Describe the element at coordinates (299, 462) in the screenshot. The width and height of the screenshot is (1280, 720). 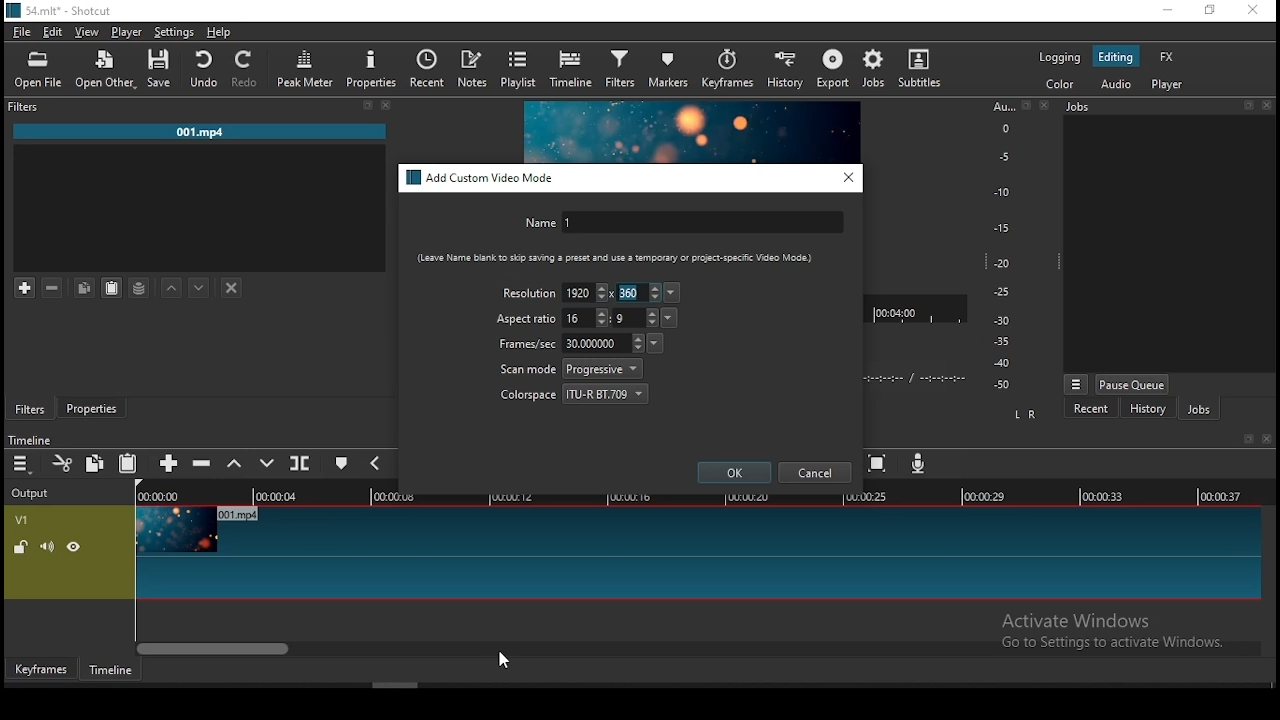
I see `split at playhead` at that location.